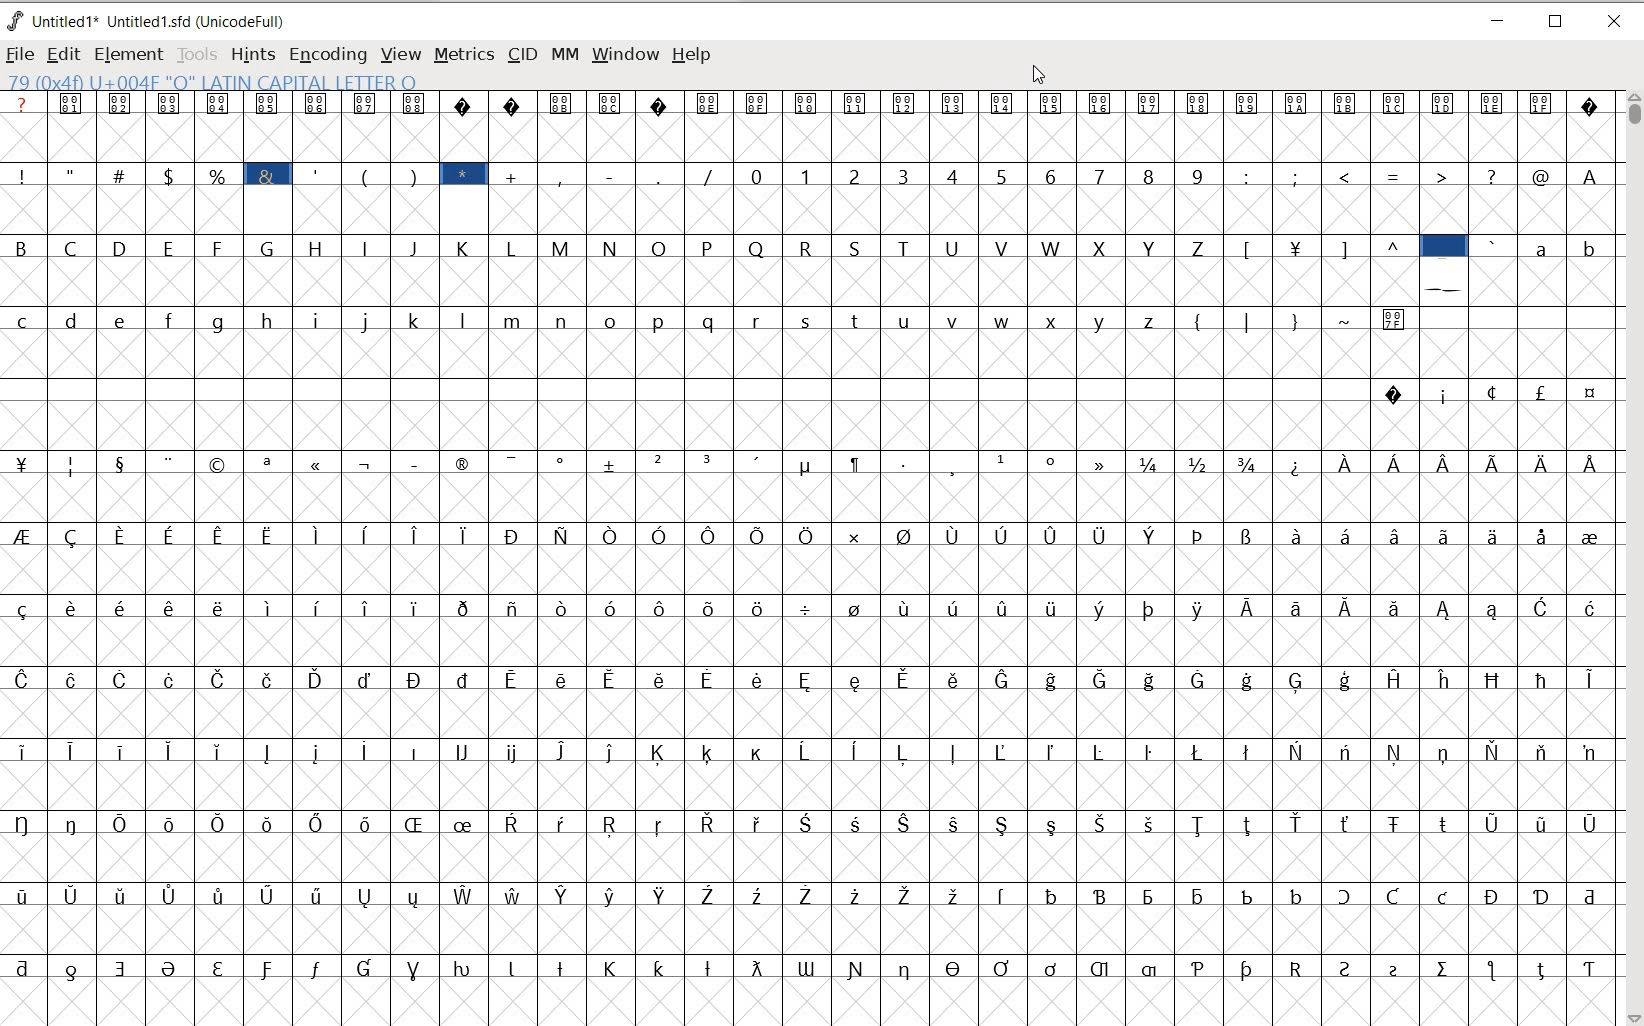  I want to click on ELEMENT, so click(129, 54).